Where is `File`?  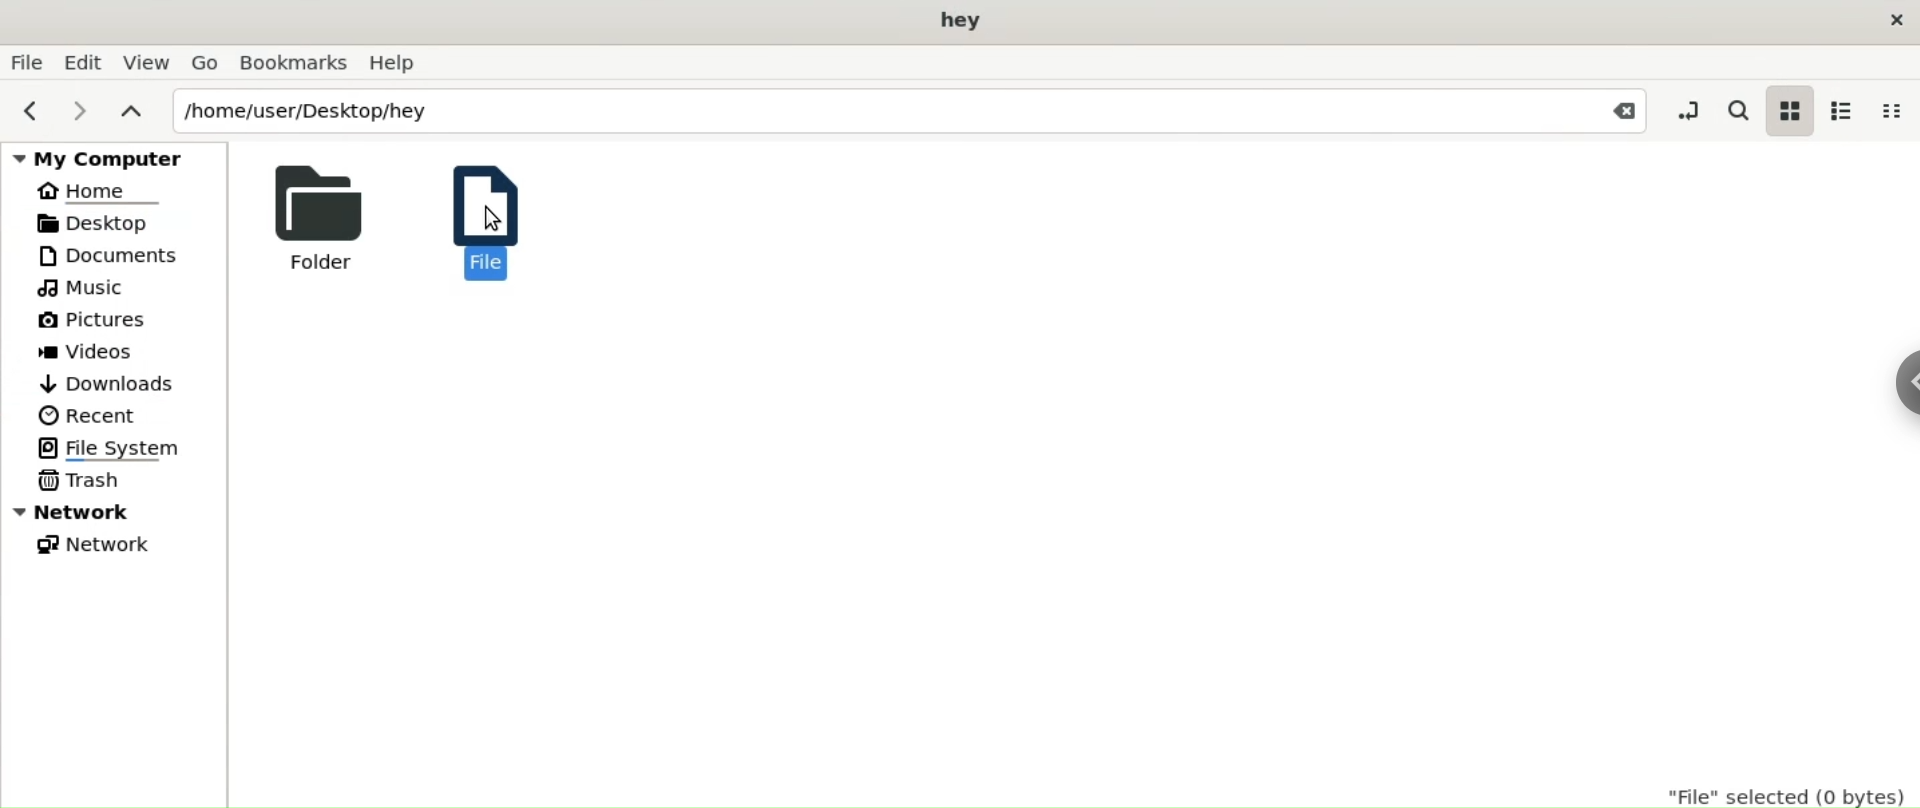 File is located at coordinates (27, 61).